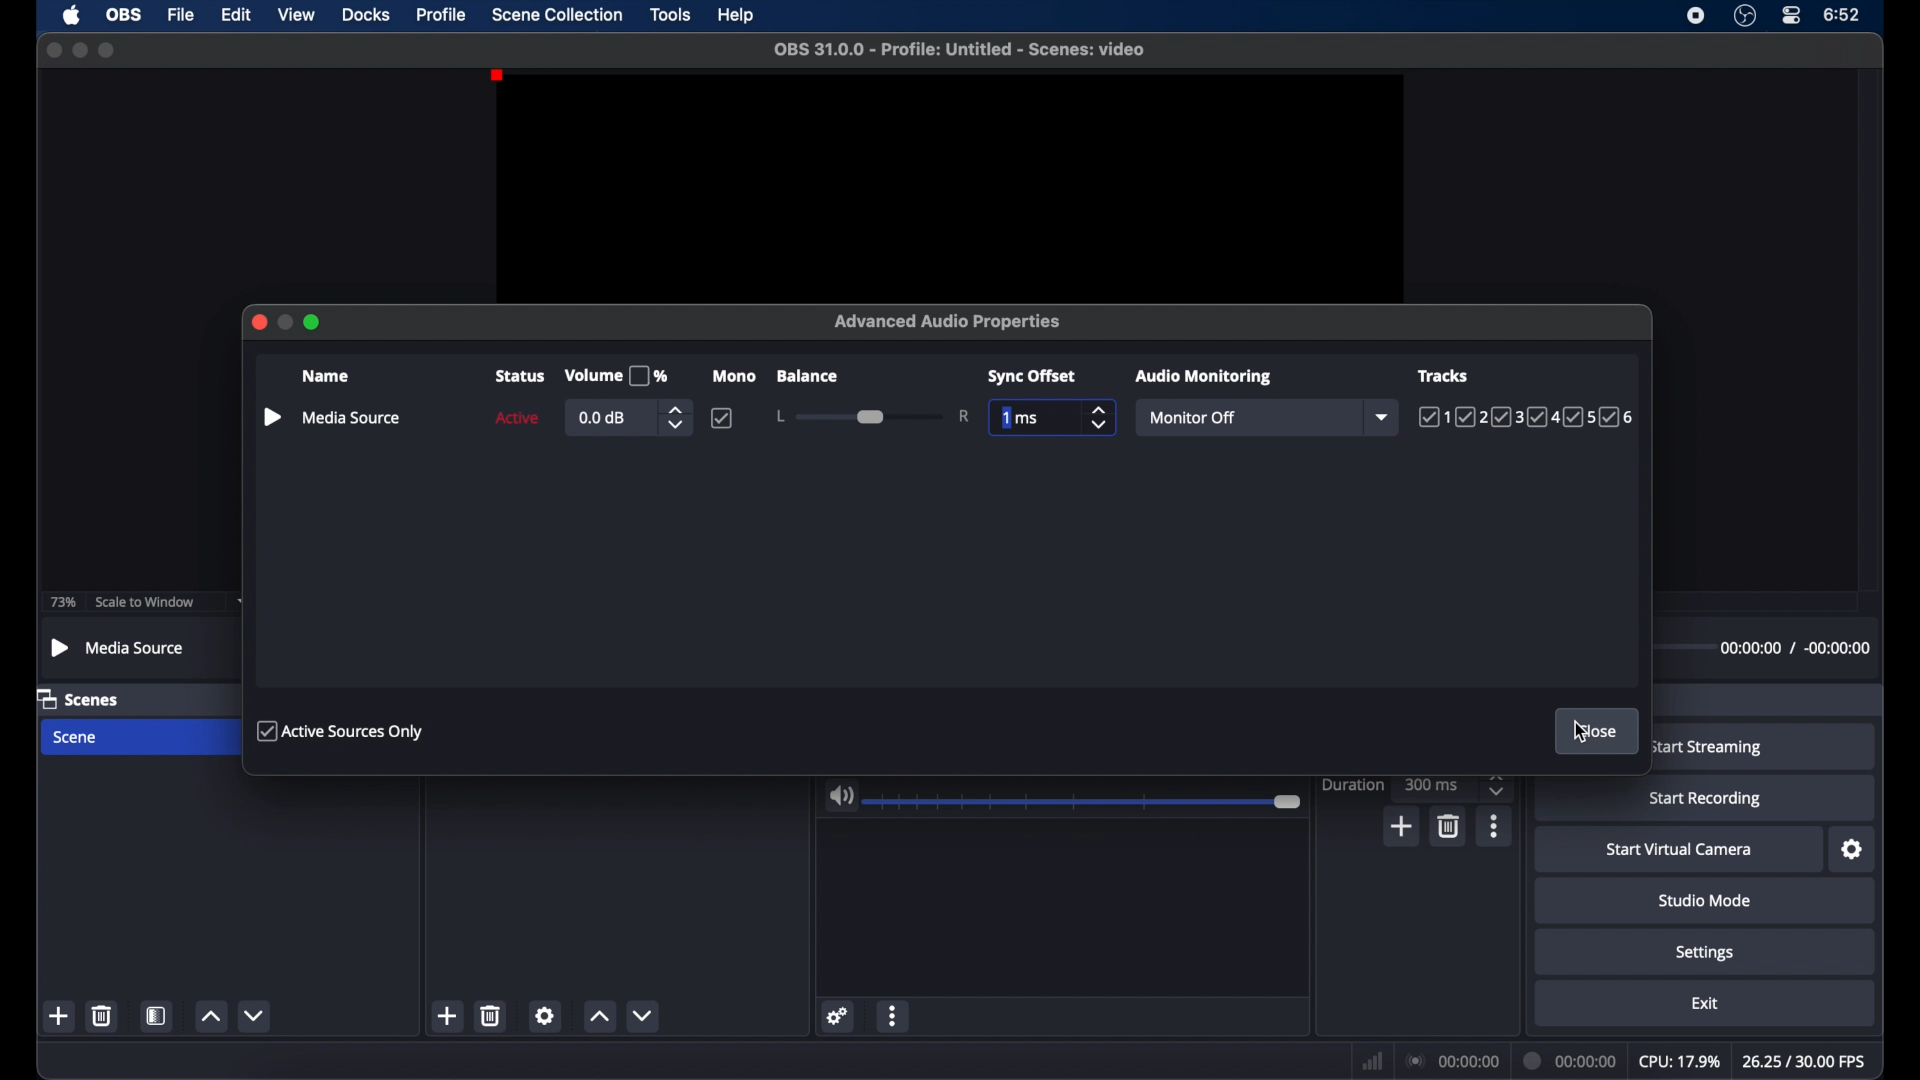  Describe the element at coordinates (1706, 748) in the screenshot. I see `start streaming` at that location.